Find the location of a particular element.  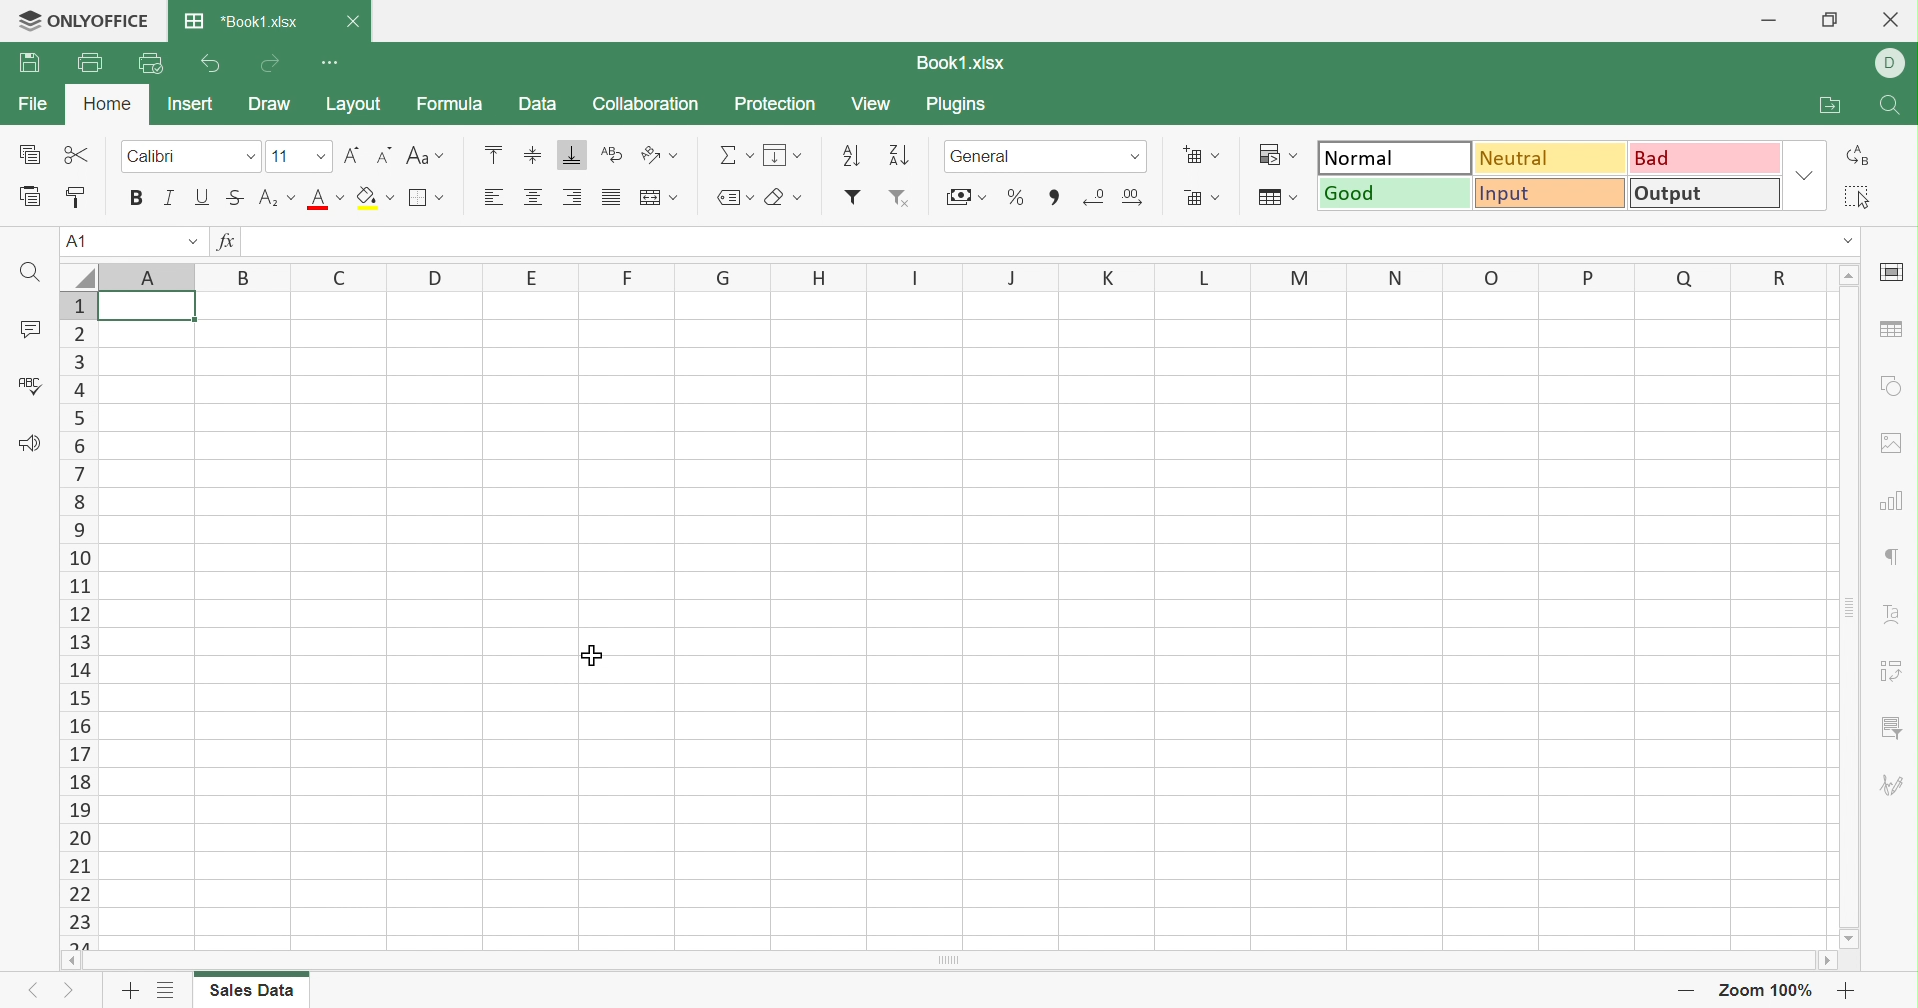

Zoom 100% is located at coordinates (1762, 988).